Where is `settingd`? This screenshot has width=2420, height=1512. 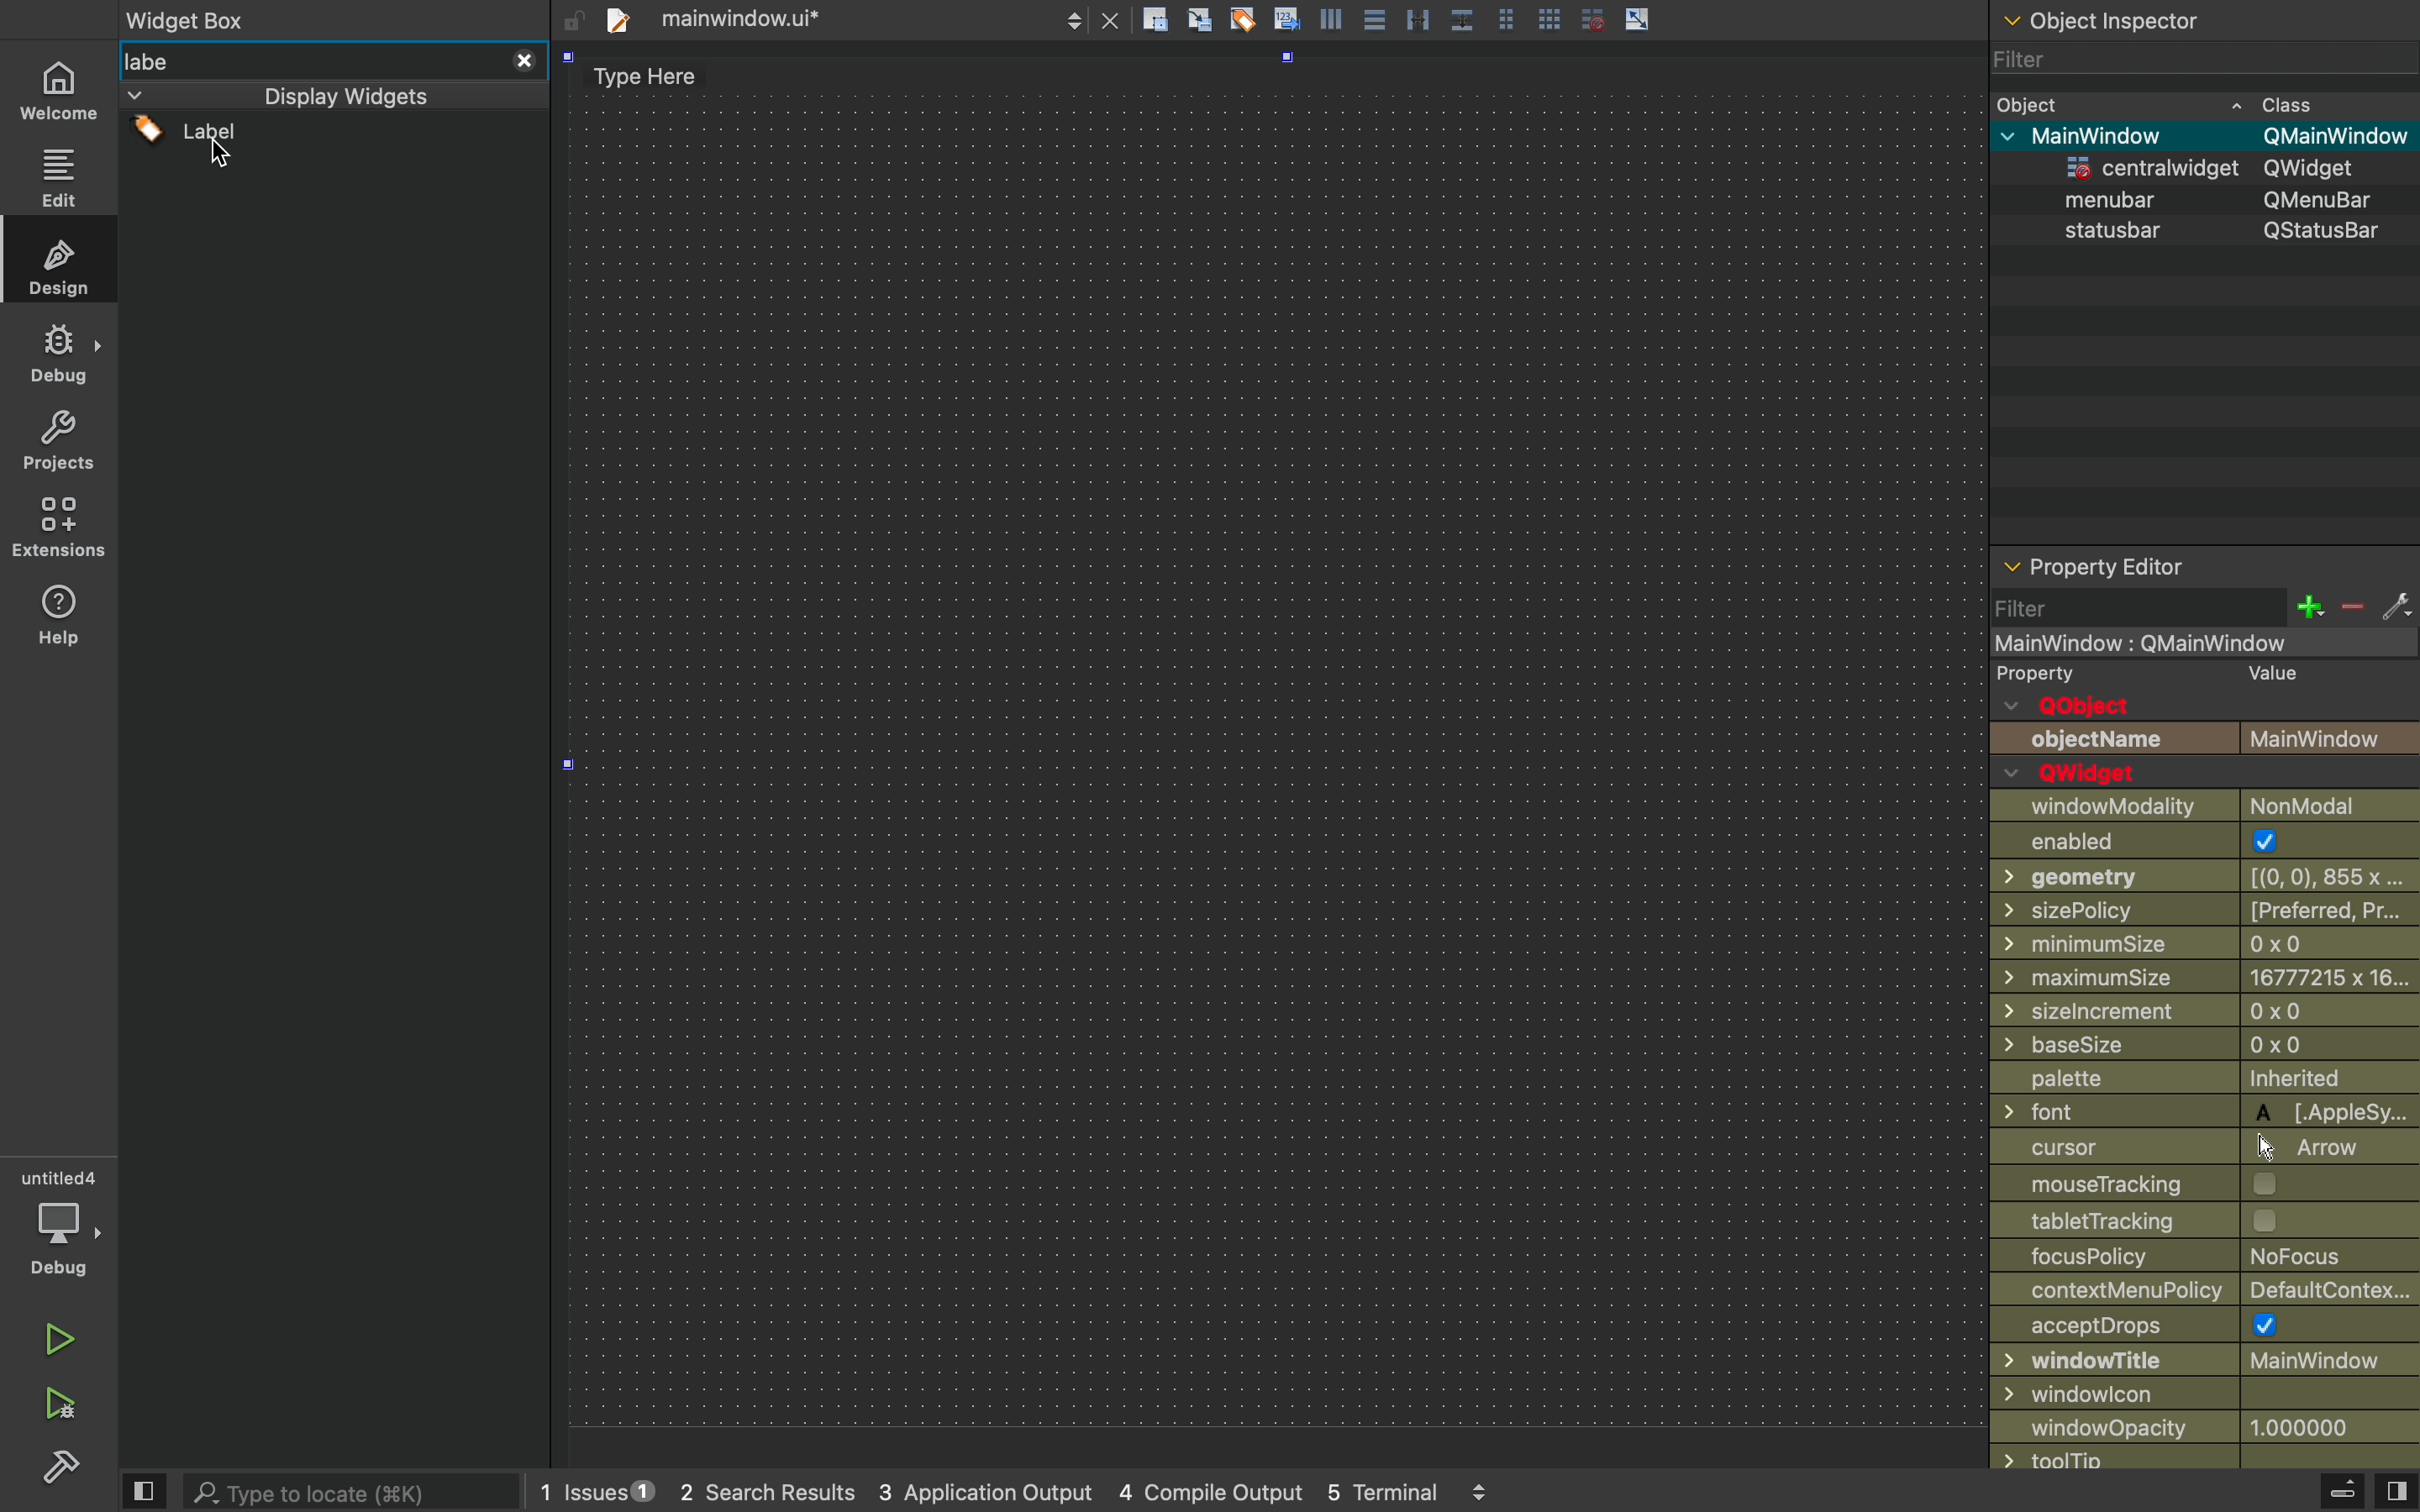
settingd is located at coordinates (52, 1469).